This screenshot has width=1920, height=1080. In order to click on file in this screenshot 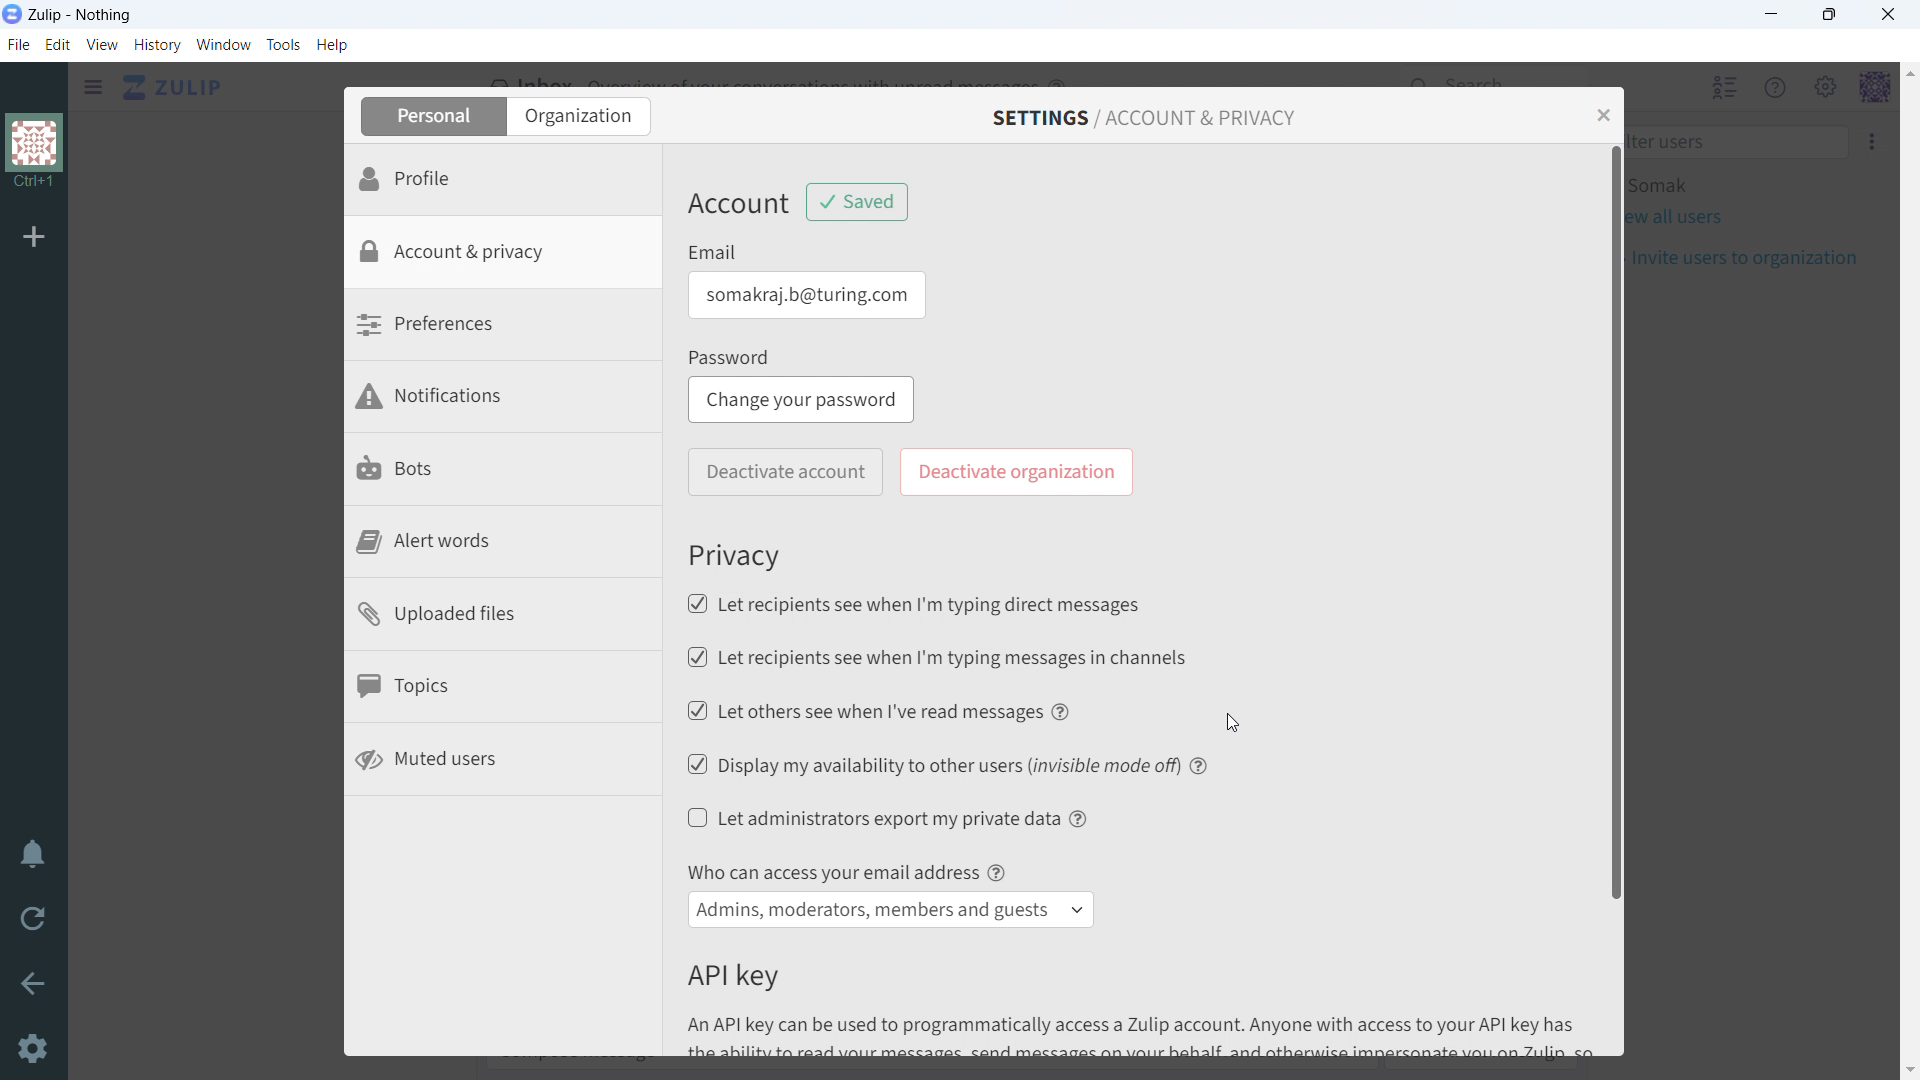, I will do `click(19, 44)`.